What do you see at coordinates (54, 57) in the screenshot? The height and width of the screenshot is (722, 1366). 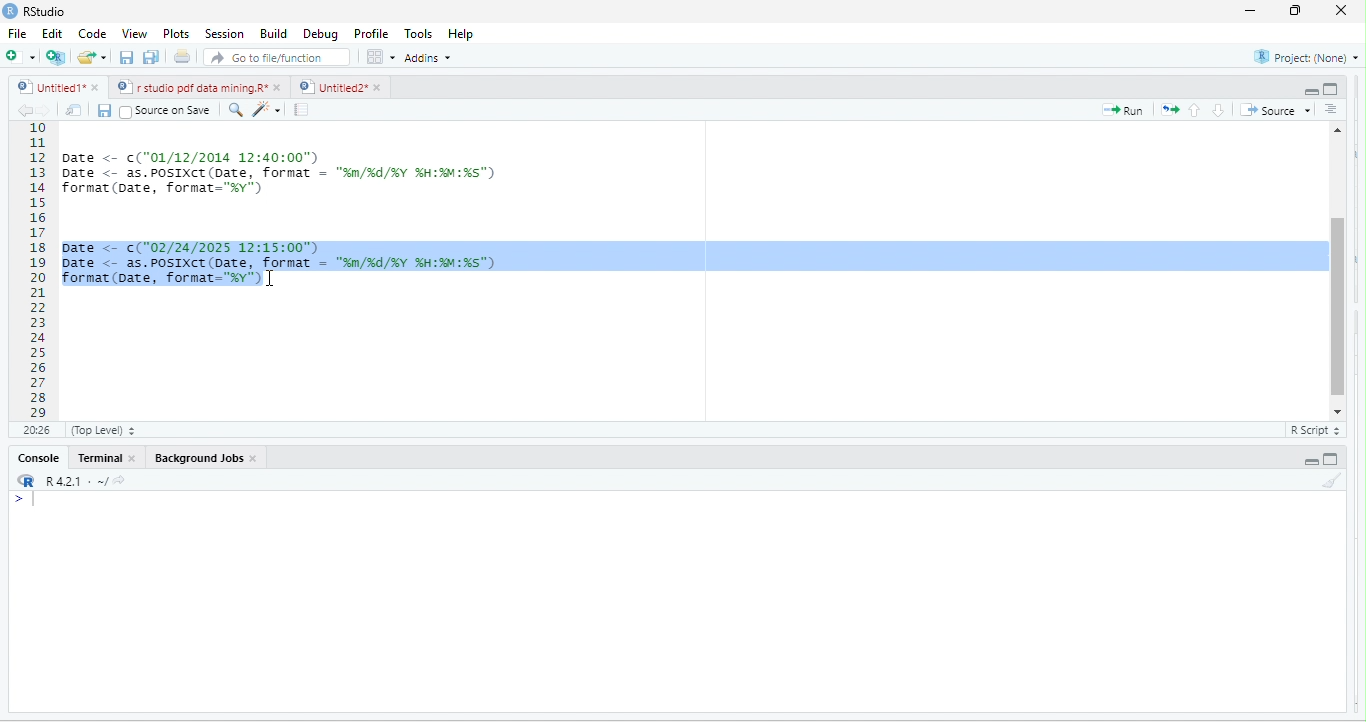 I see `create a project` at bounding box center [54, 57].